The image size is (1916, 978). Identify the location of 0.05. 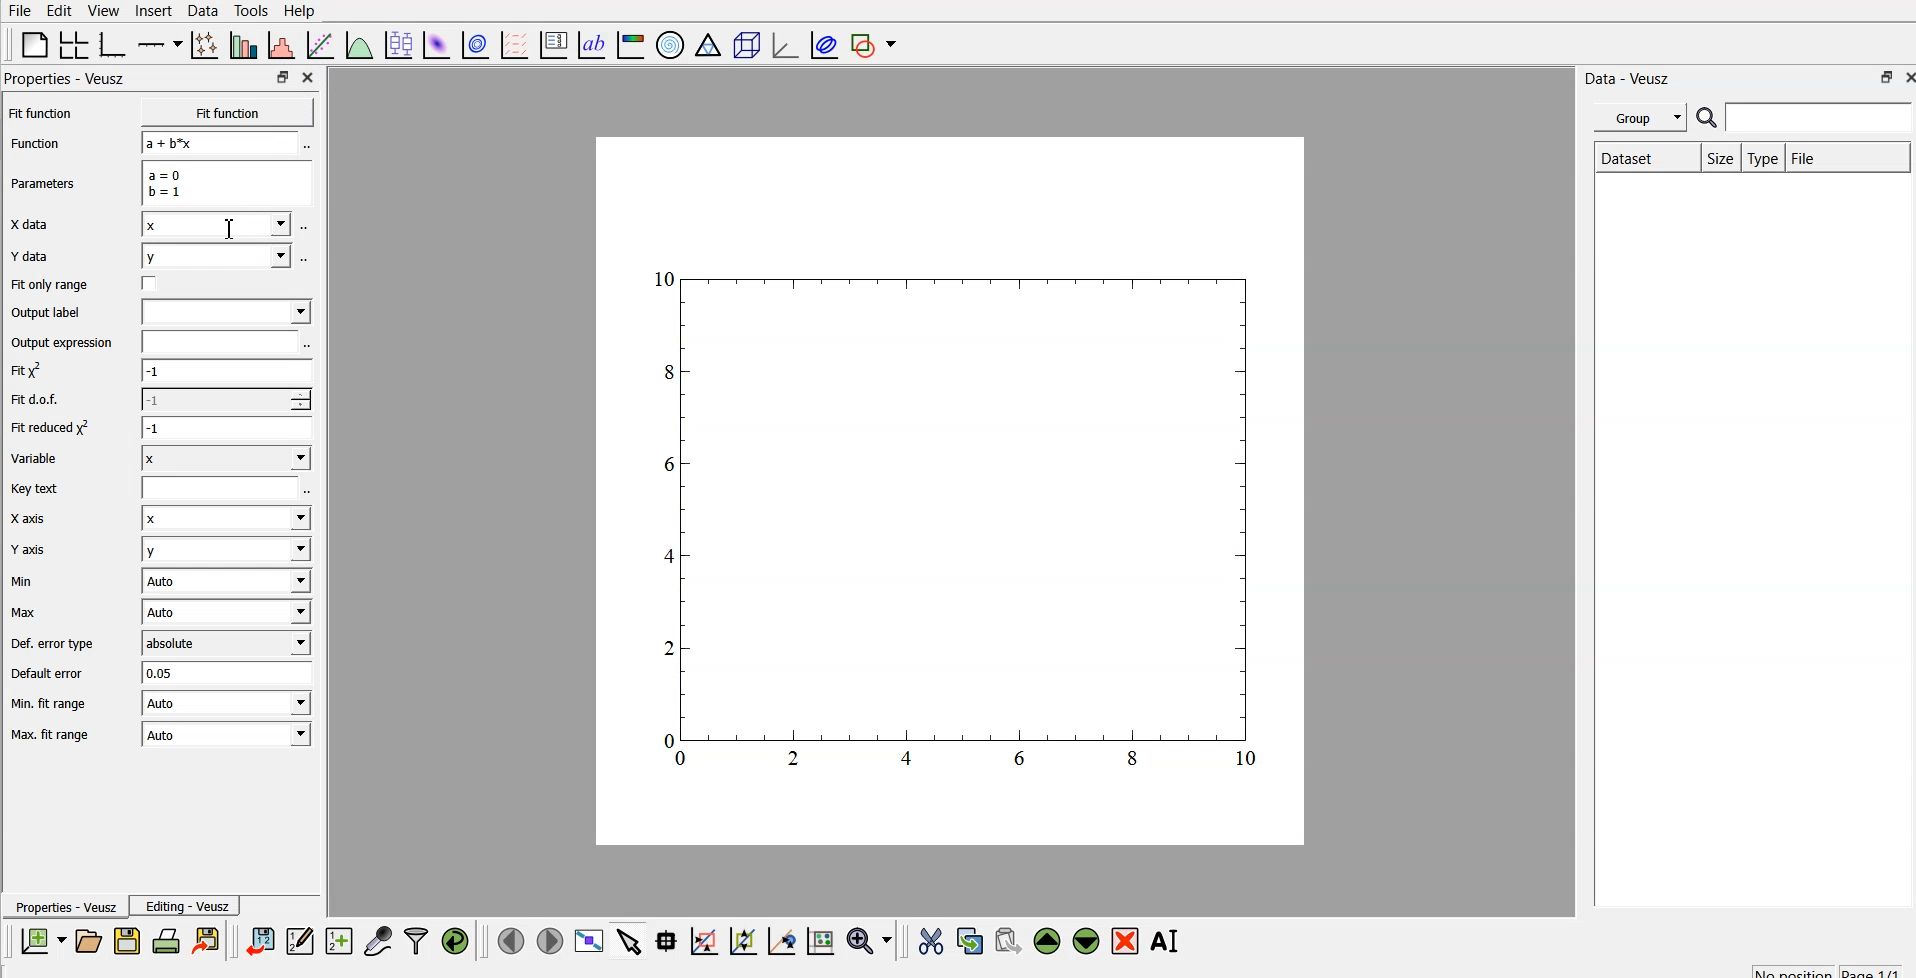
(225, 674).